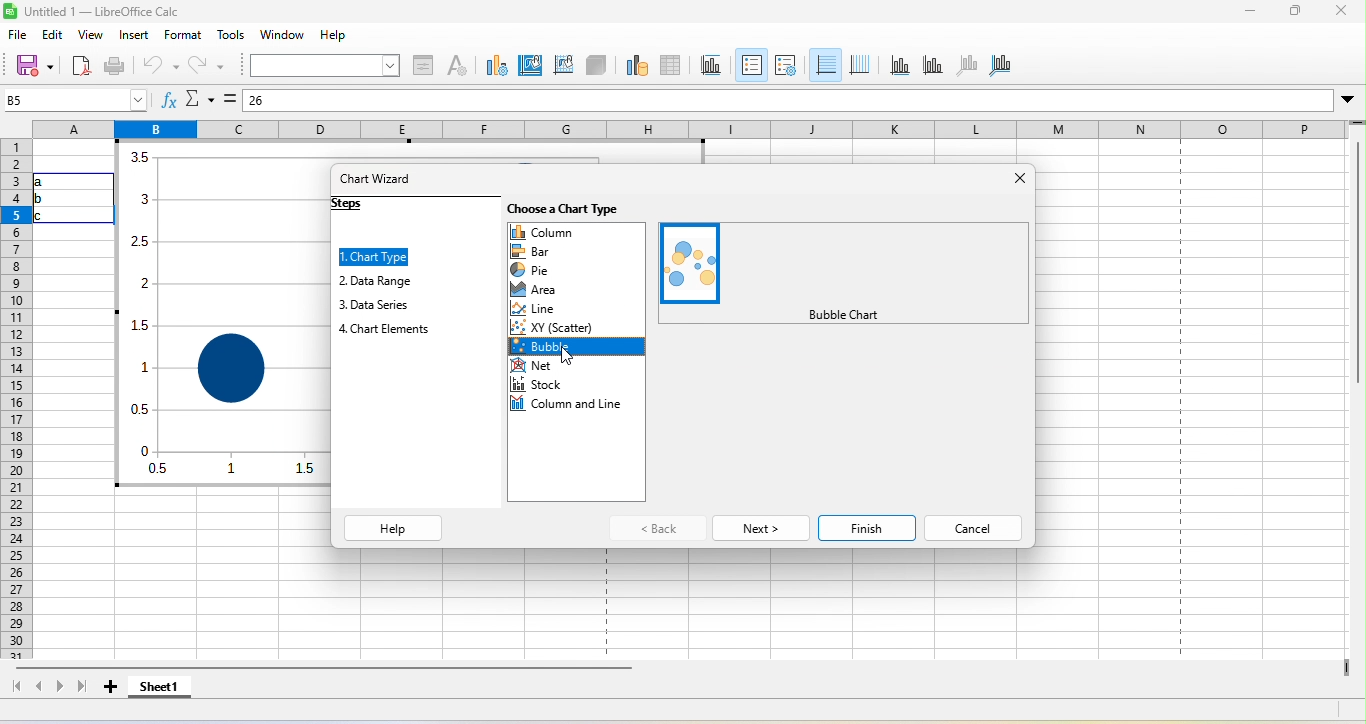 This screenshot has height=724, width=1366. What do you see at coordinates (826, 64) in the screenshot?
I see `horizontal grid` at bounding box center [826, 64].